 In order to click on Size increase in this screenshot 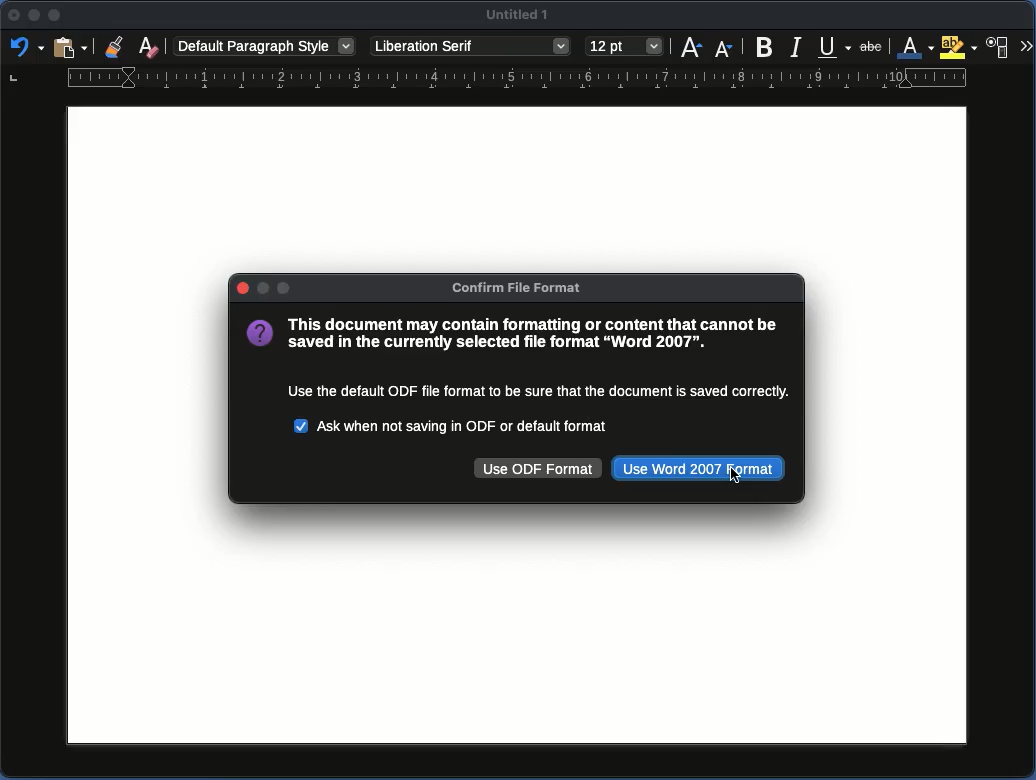, I will do `click(693, 47)`.